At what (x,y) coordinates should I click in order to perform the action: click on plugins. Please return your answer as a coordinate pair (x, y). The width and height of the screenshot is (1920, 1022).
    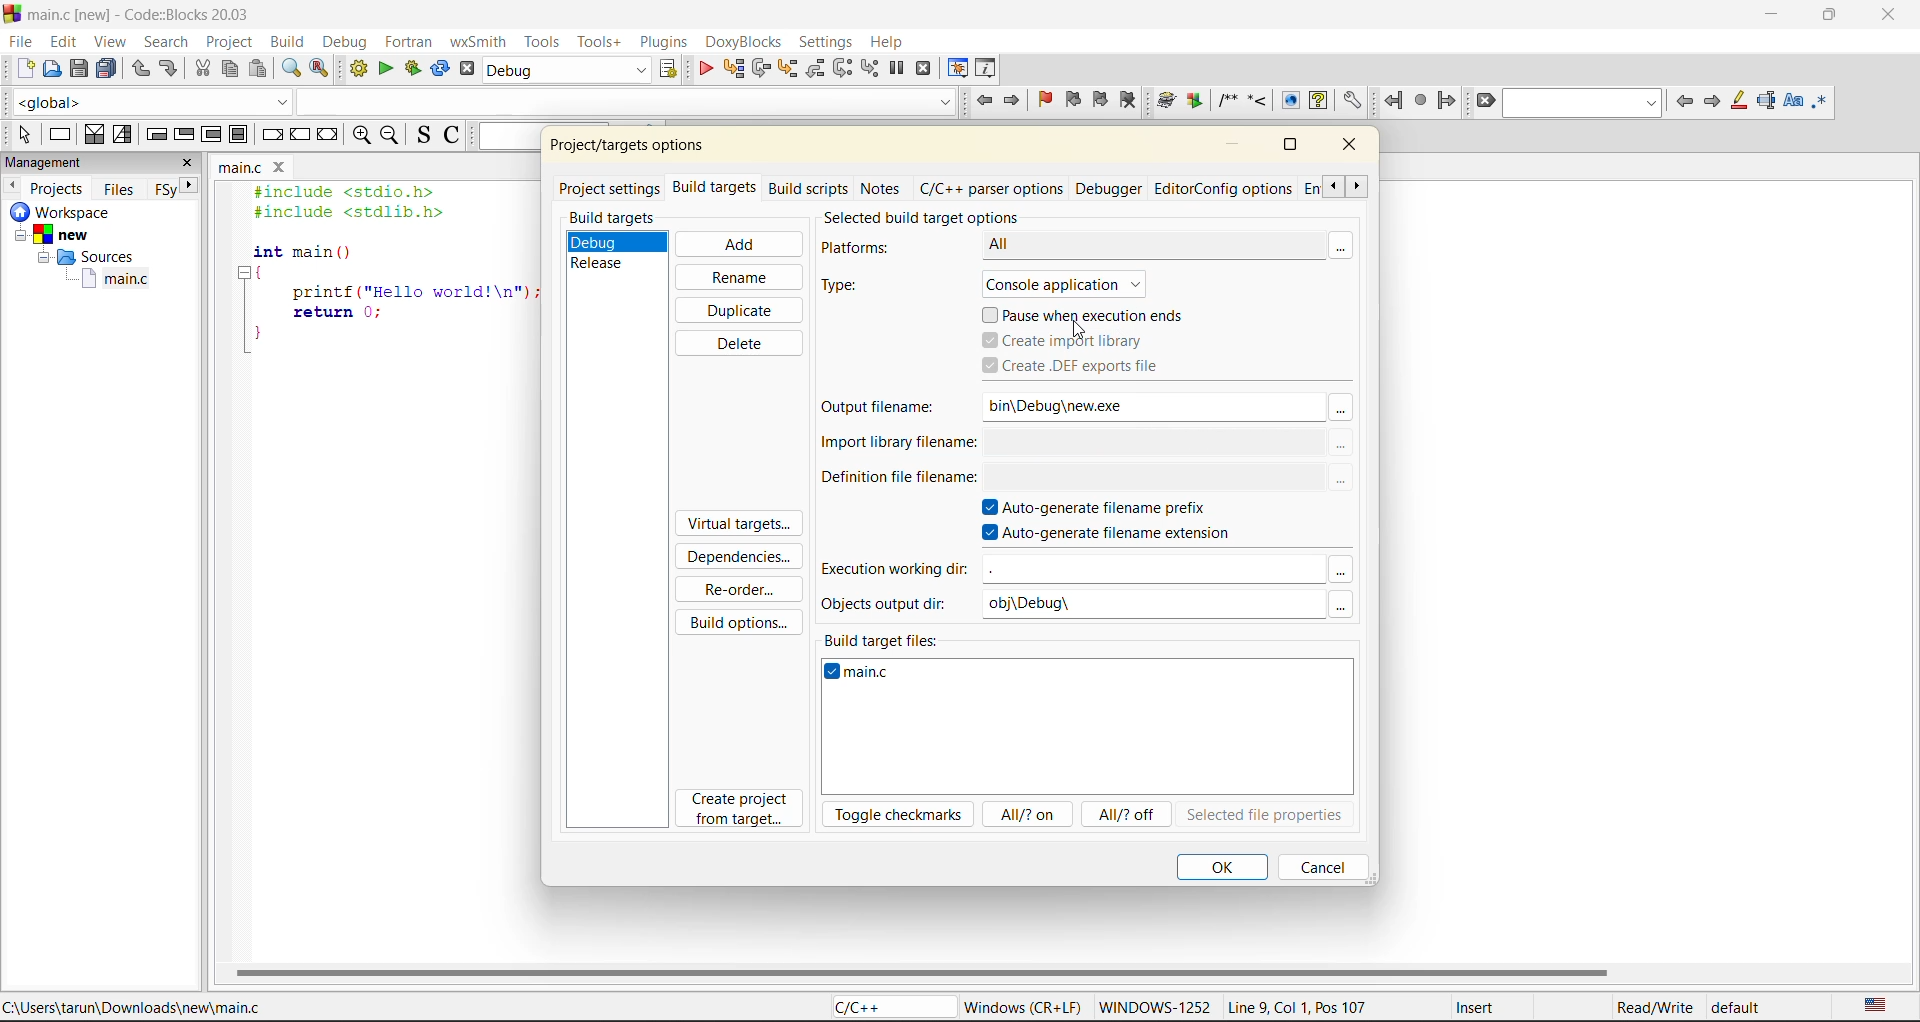
    Looking at the image, I should click on (663, 44).